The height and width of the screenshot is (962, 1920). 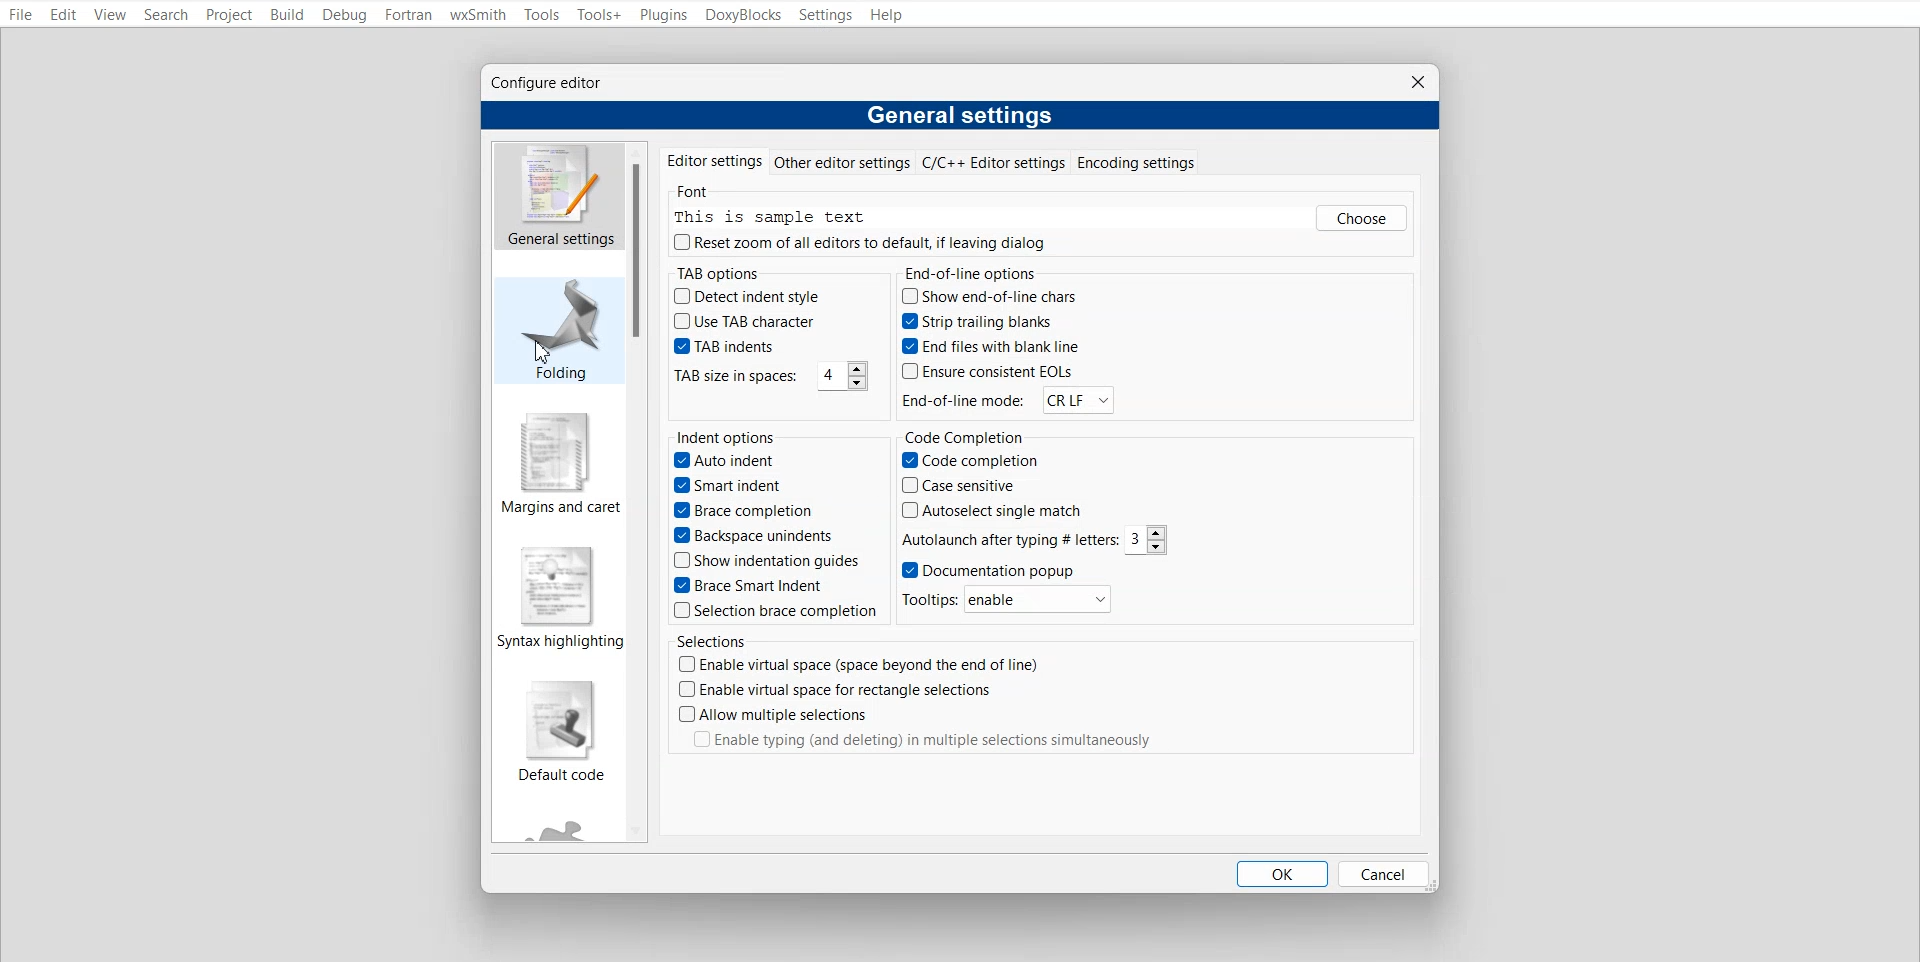 I want to click on |_| Enable typing (and deleting) in multiple selections simultaneously, so click(x=939, y=742).